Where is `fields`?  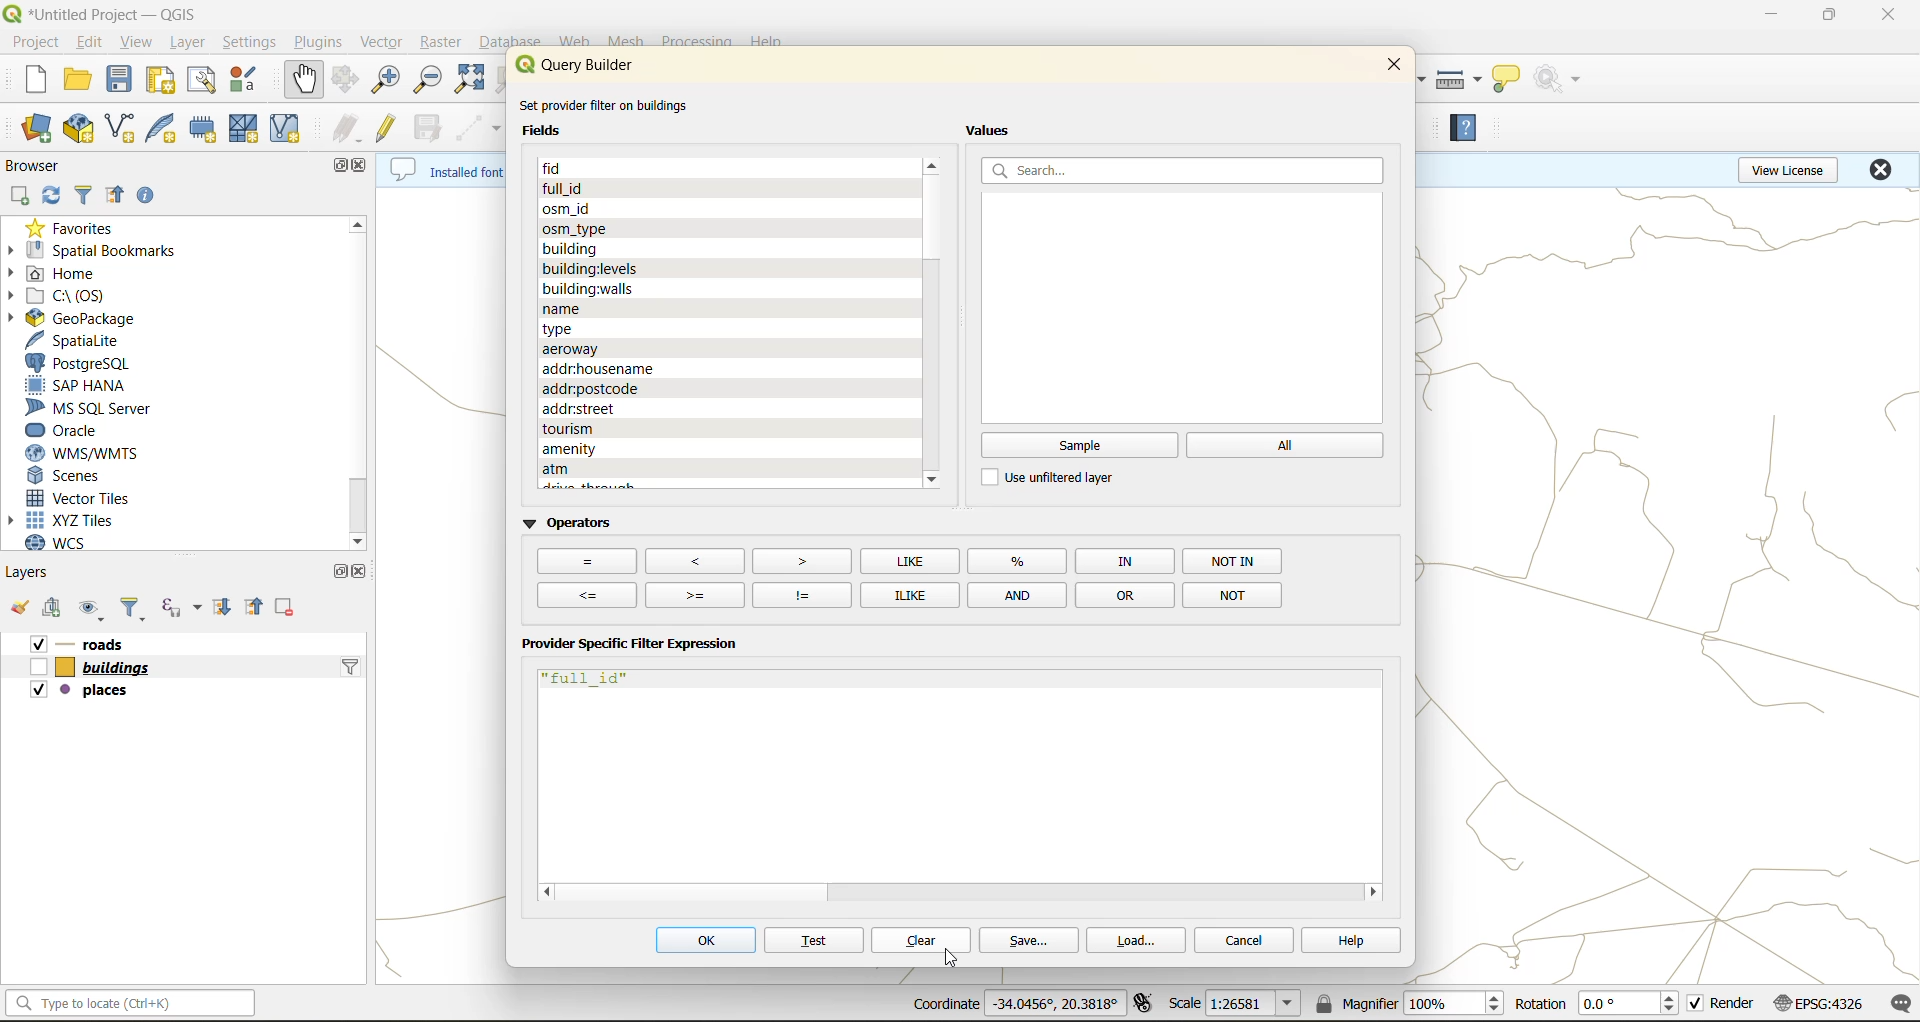
fields is located at coordinates (602, 368).